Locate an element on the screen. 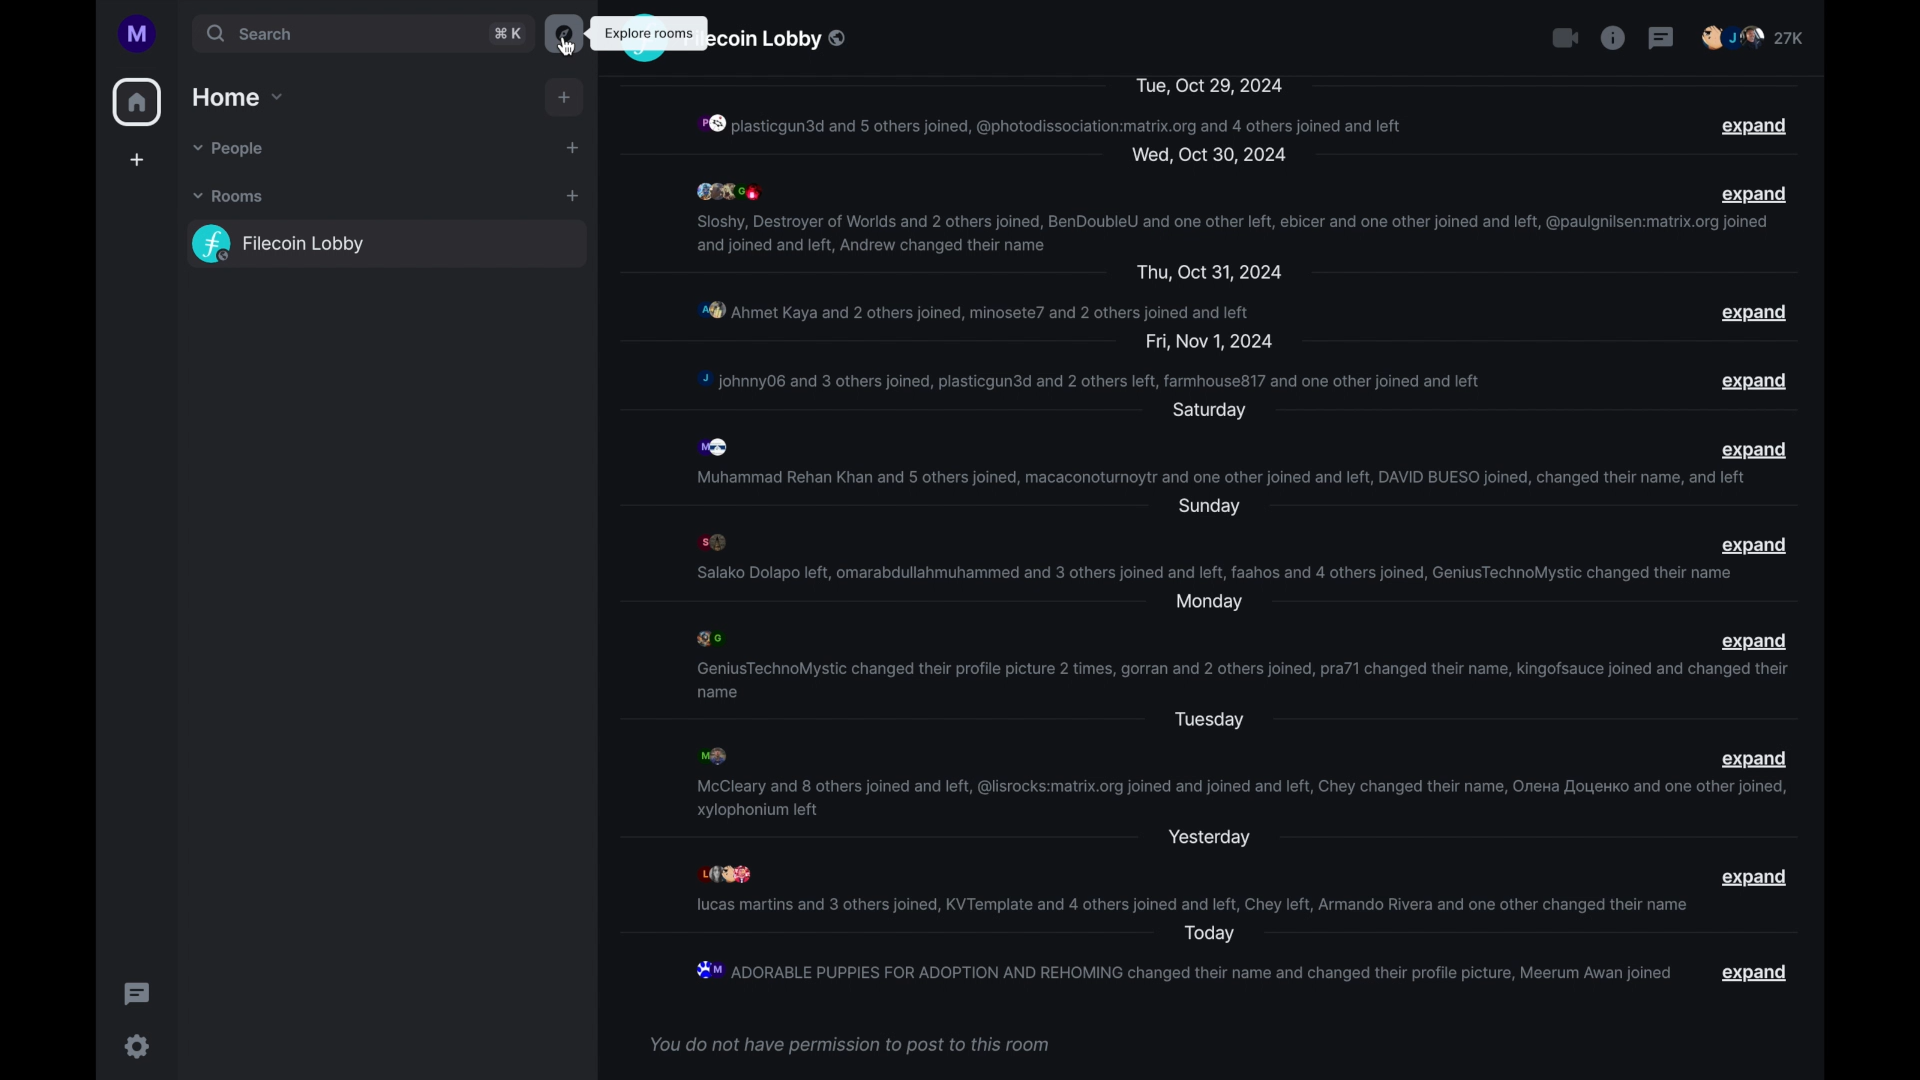 Image resolution: width=1920 pixels, height=1080 pixels. participants is located at coordinates (710, 638).